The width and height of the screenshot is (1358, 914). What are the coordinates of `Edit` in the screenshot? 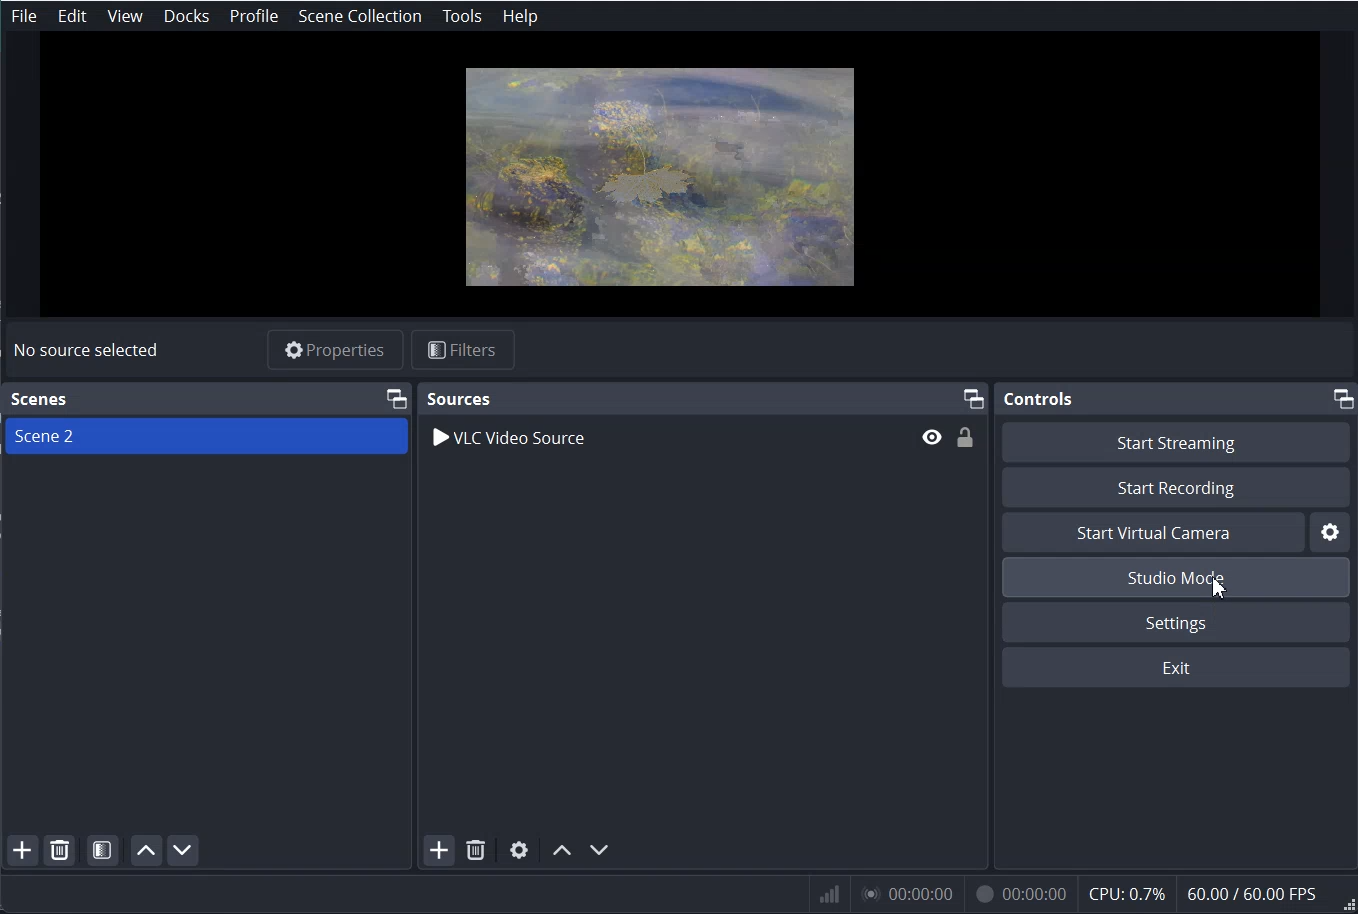 It's located at (73, 16).